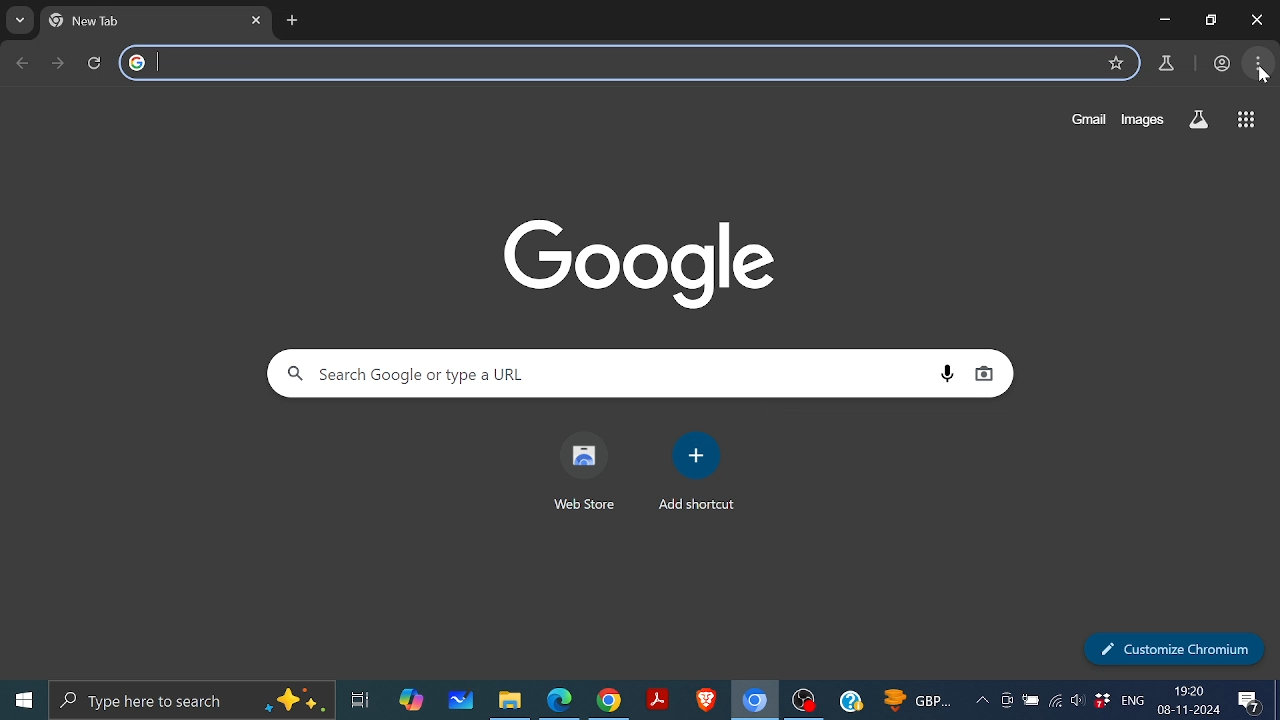 The image size is (1280, 720). Describe the element at coordinates (1211, 21) in the screenshot. I see `maximize` at that location.